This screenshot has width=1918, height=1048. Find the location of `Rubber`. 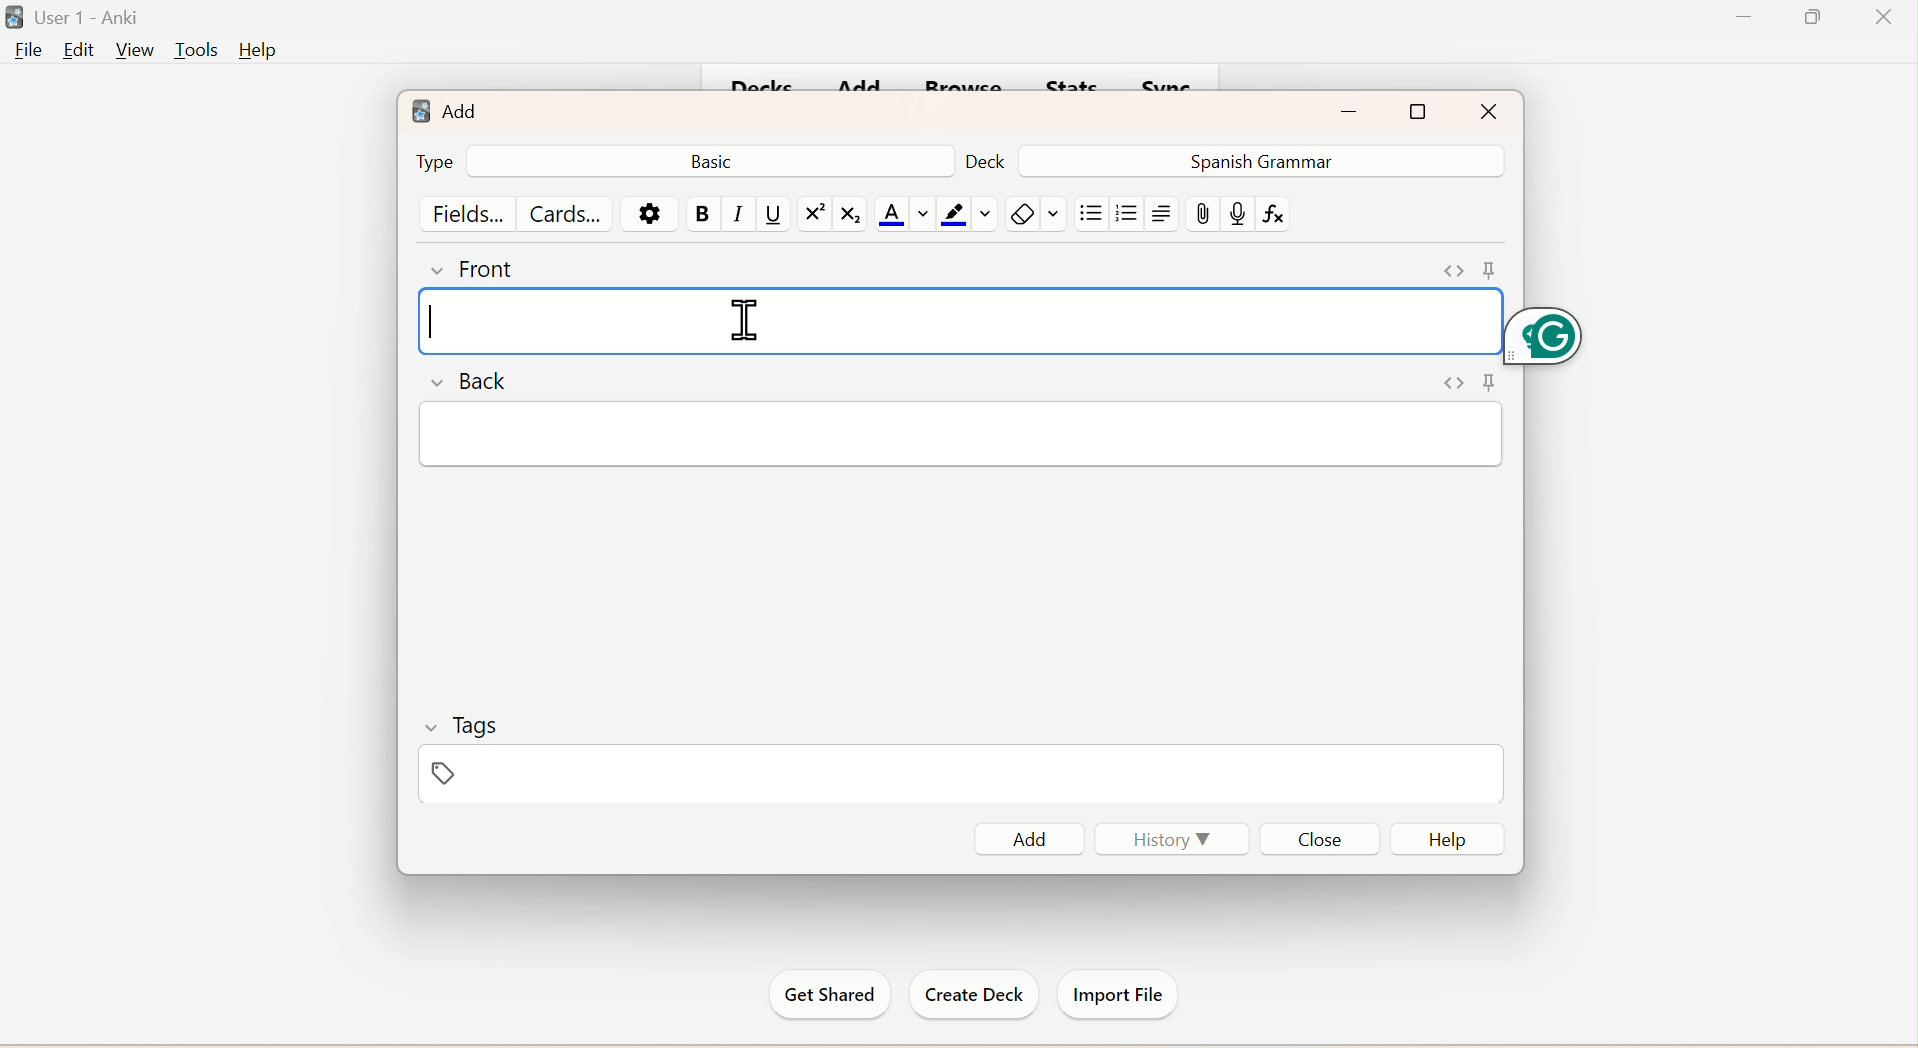

Rubber is located at coordinates (1039, 216).